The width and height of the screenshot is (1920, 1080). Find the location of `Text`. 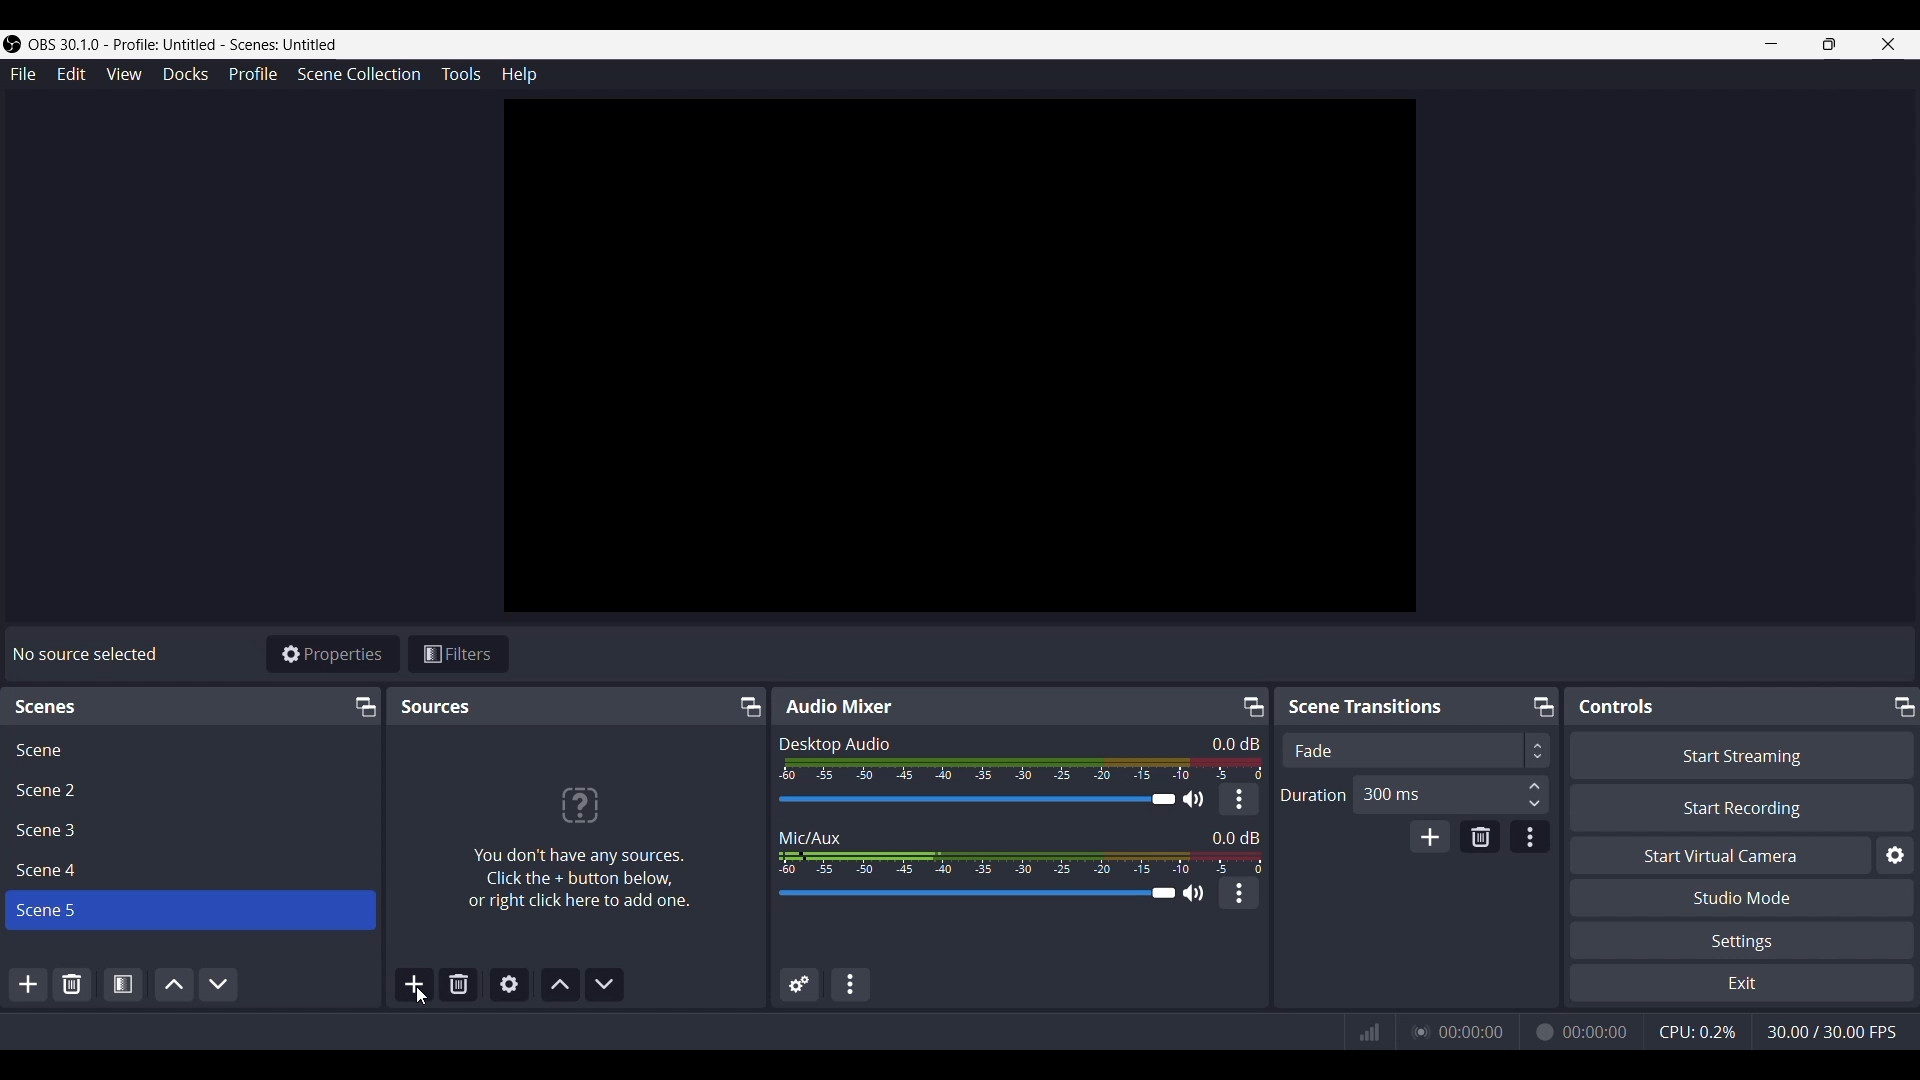

Text is located at coordinates (1367, 707).